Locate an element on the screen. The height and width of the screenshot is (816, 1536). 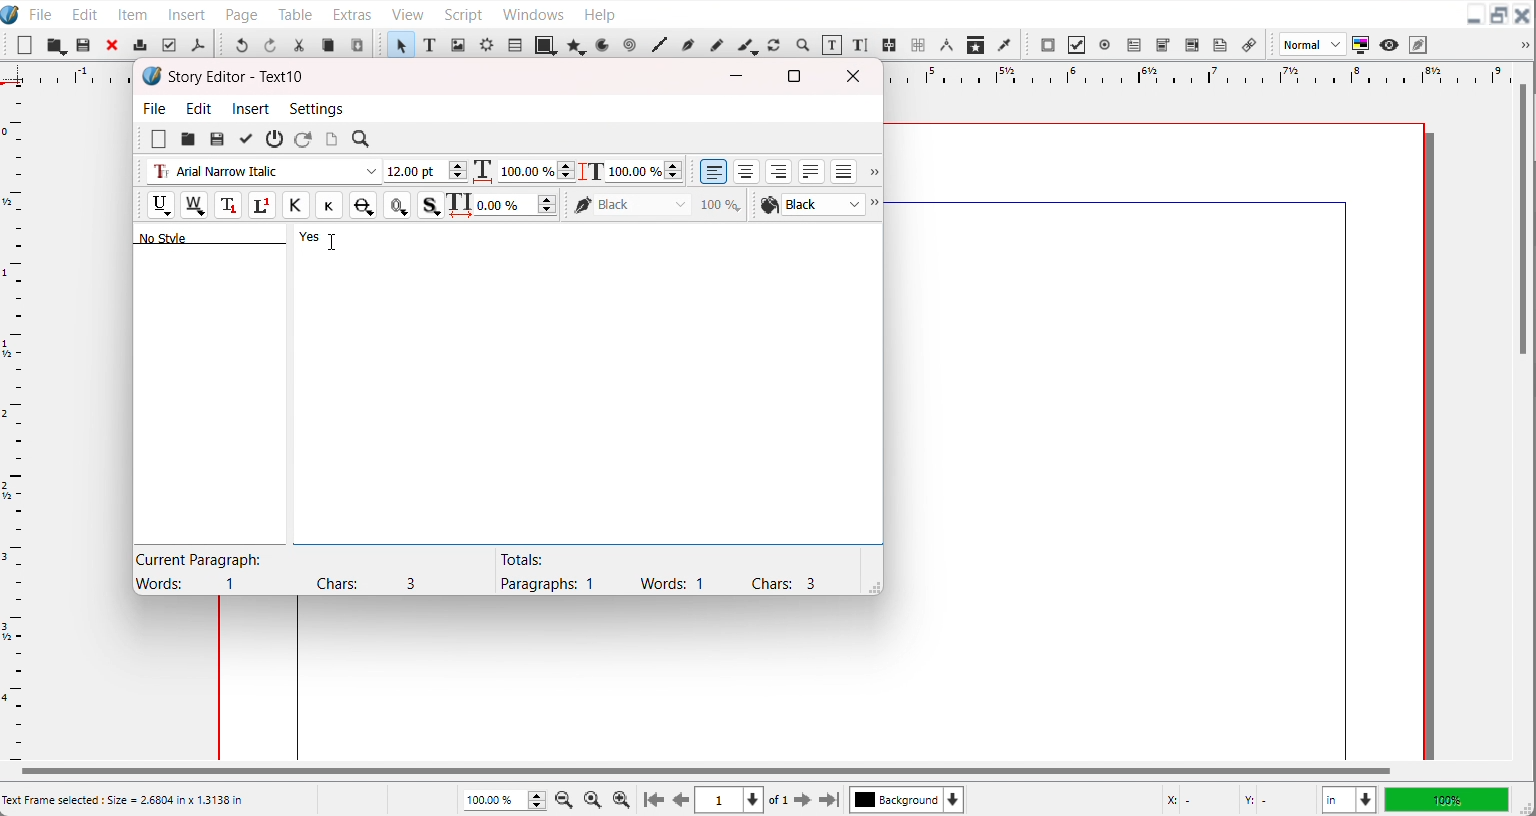
Unlink text frame is located at coordinates (917, 45).